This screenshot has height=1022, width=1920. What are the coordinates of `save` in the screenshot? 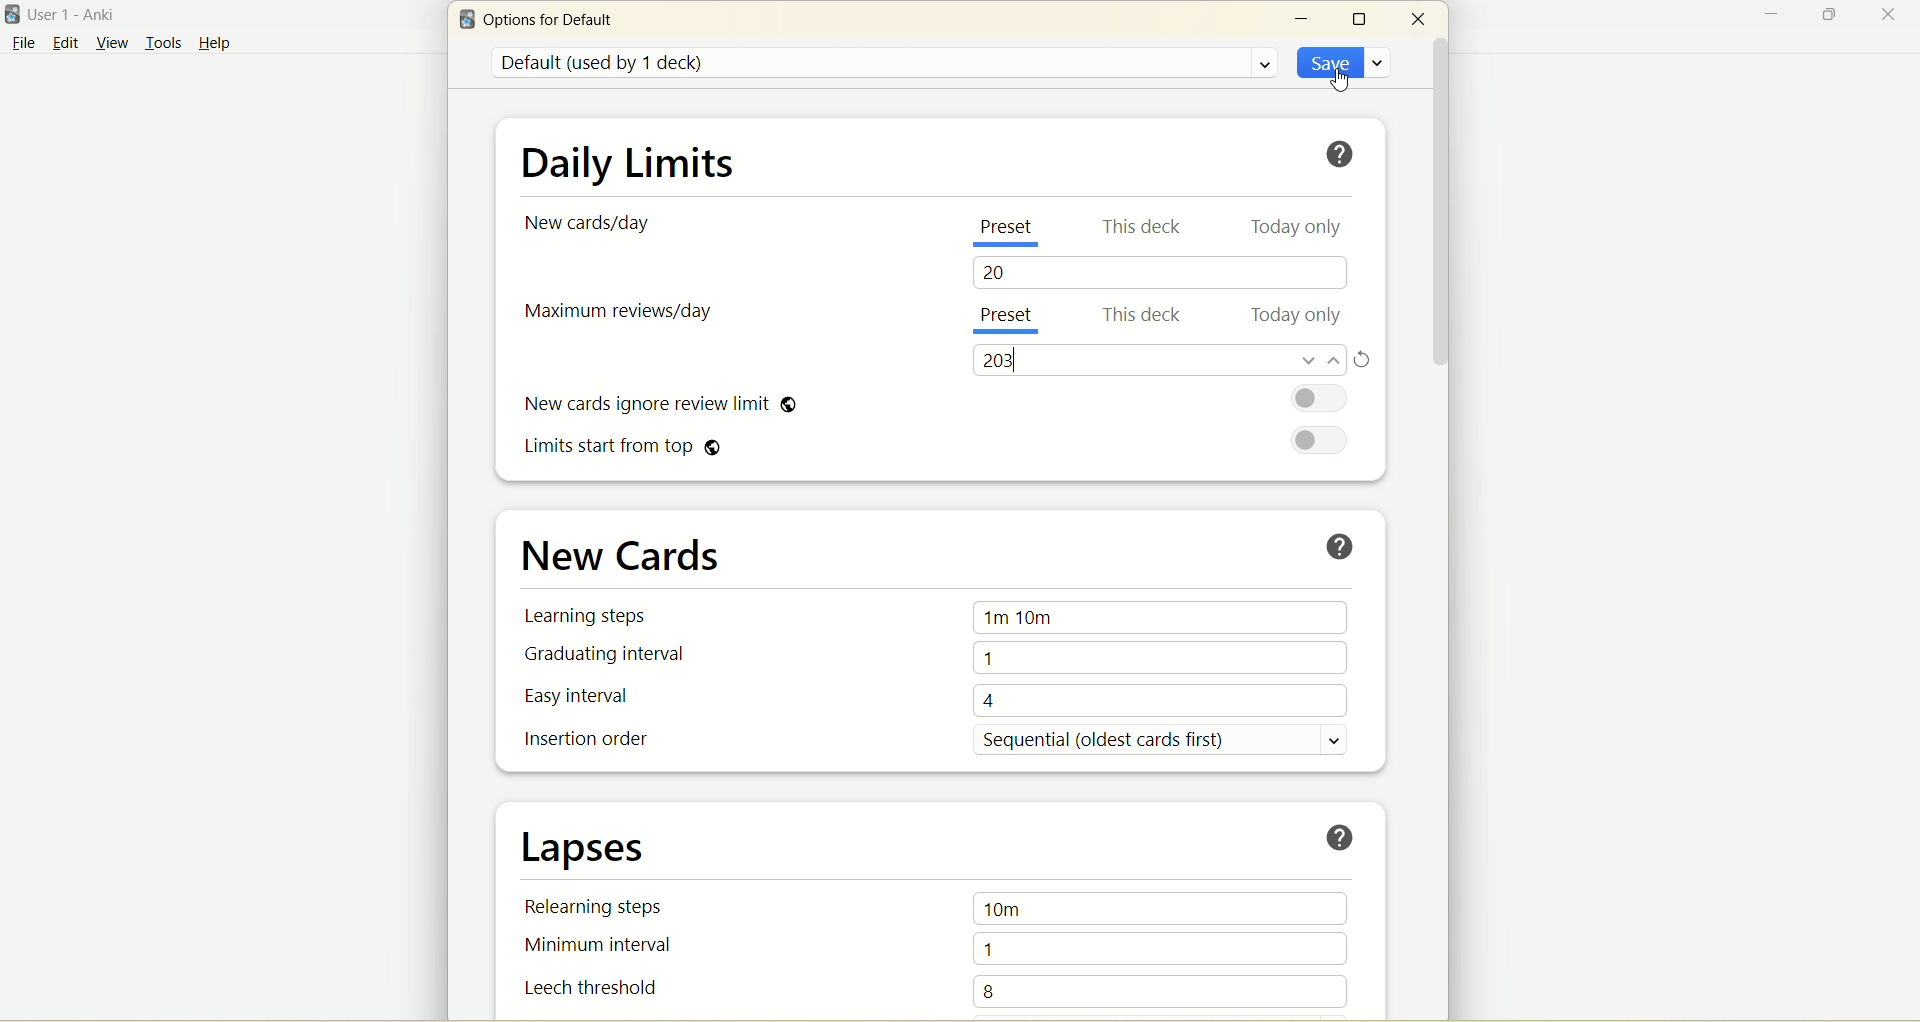 It's located at (1330, 64).